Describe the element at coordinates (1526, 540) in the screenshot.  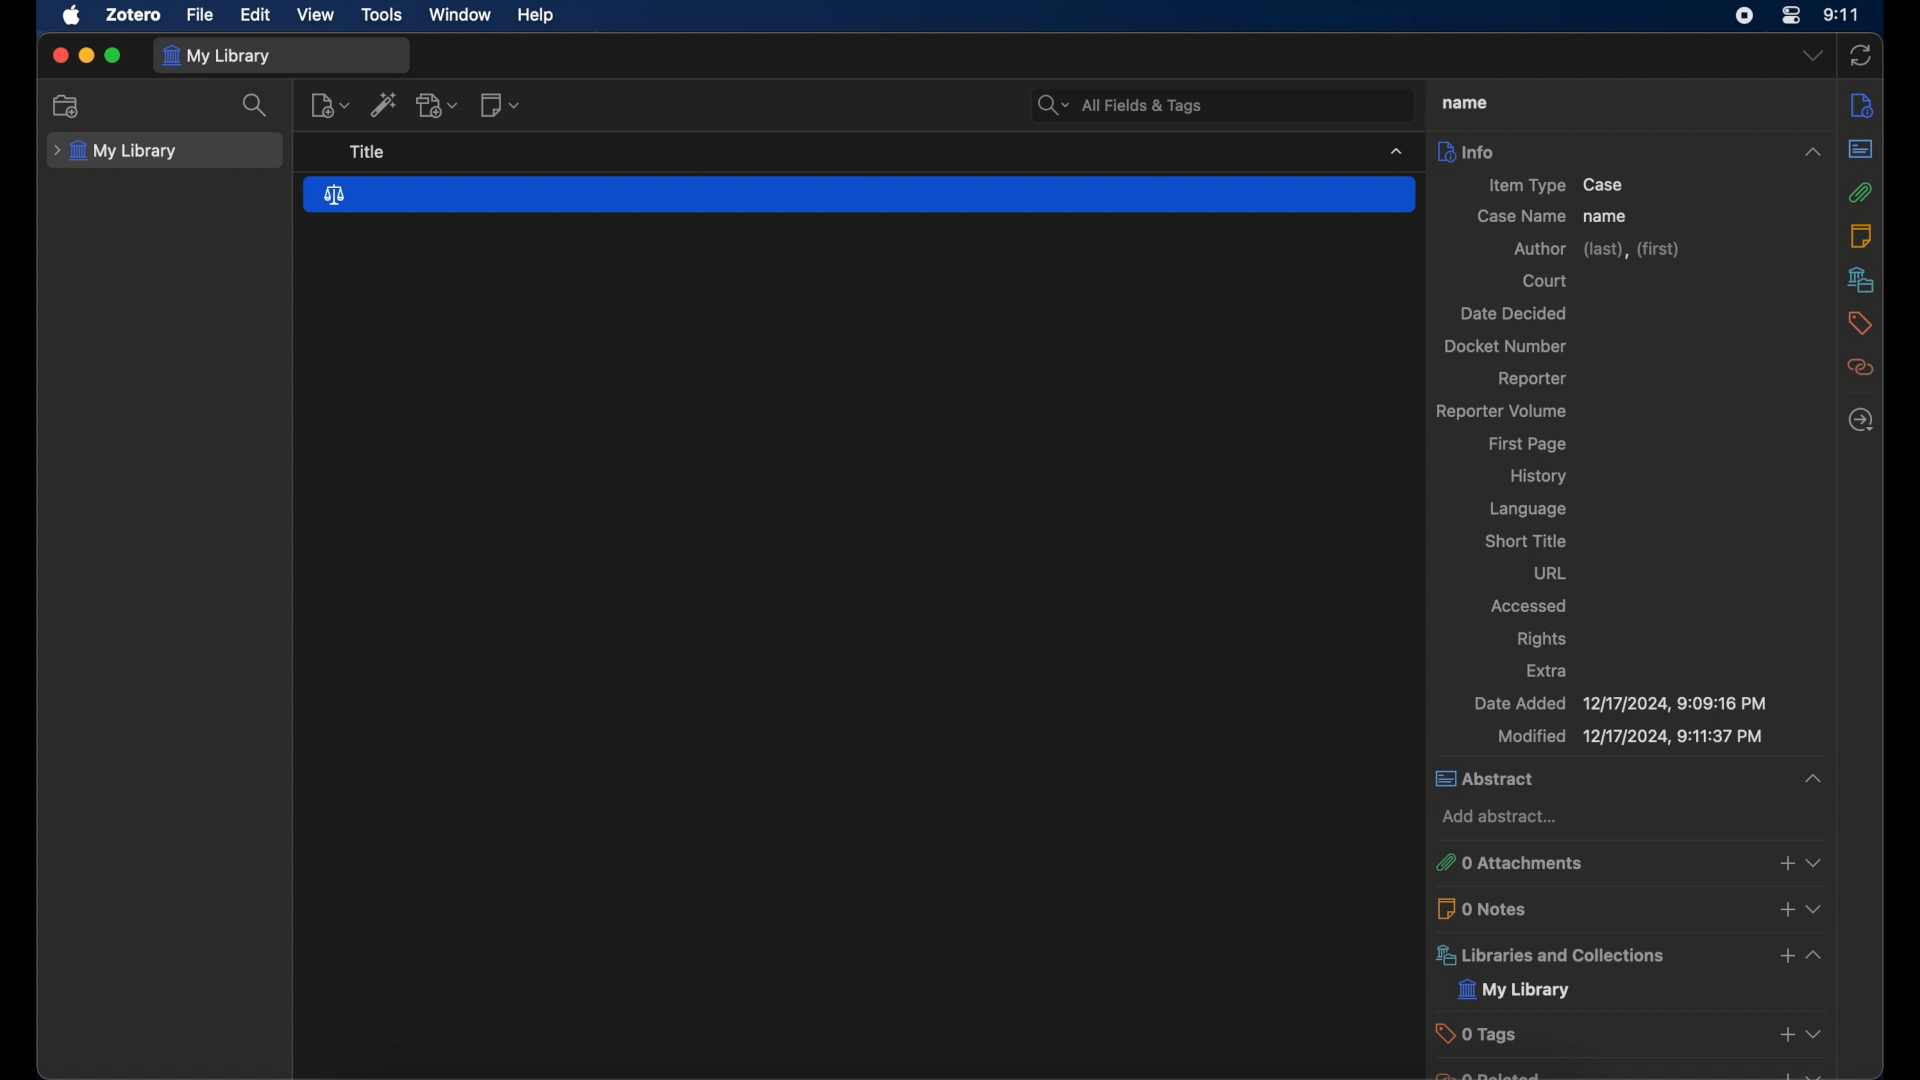
I see `short title` at that location.